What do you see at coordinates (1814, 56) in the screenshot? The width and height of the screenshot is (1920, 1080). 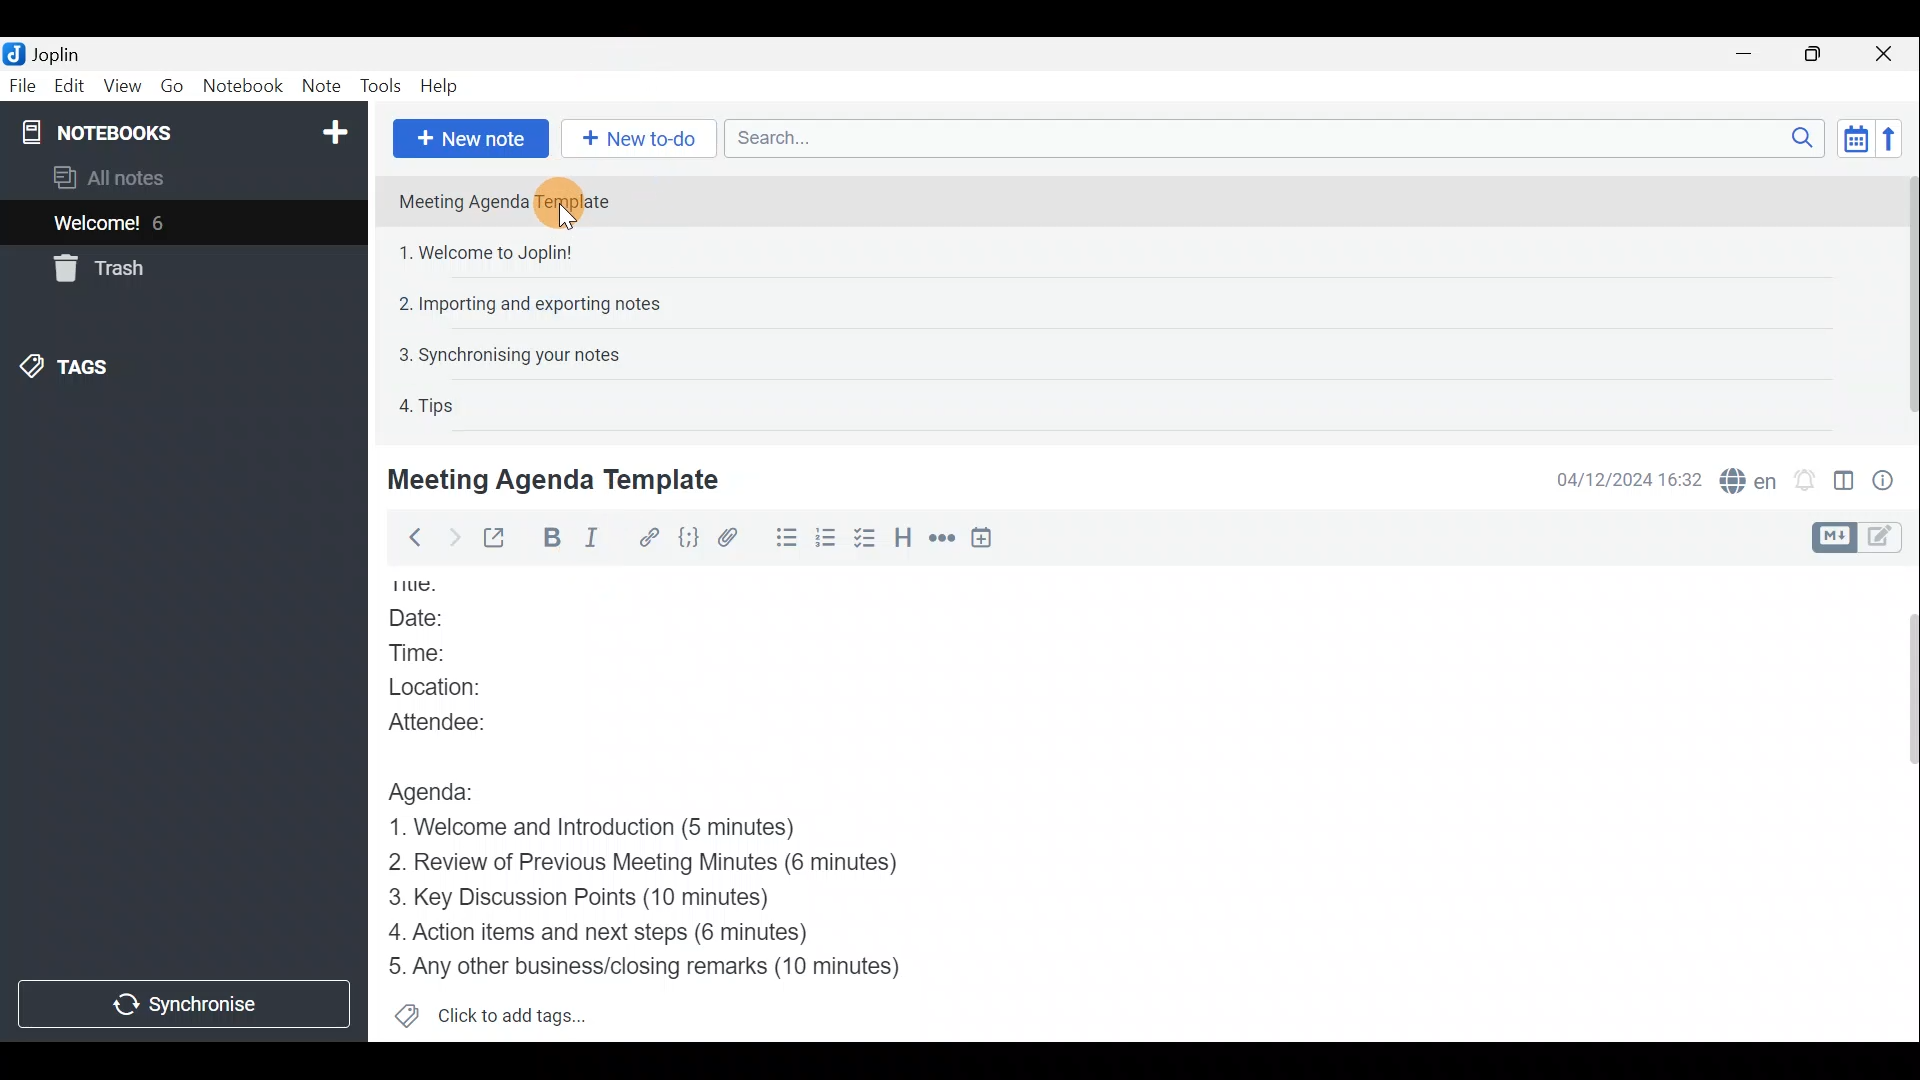 I see `Maximise` at bounding box center [1814, 56].